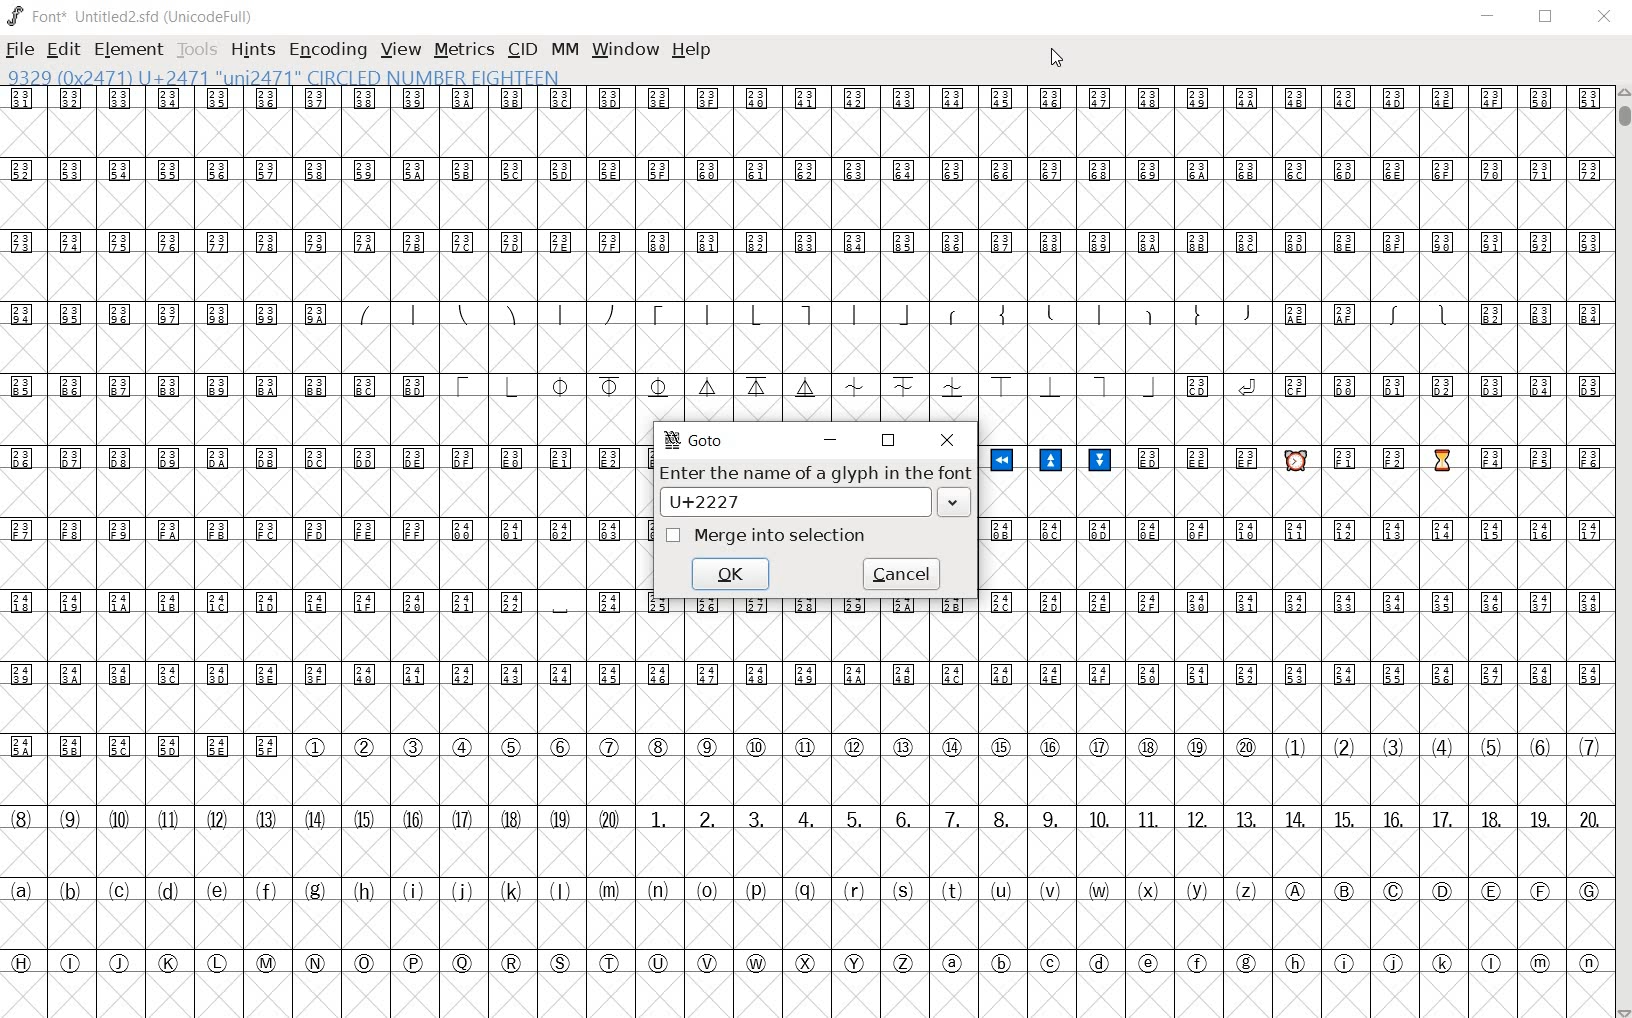  I want to click on scrollbar, so click(1622, 552).